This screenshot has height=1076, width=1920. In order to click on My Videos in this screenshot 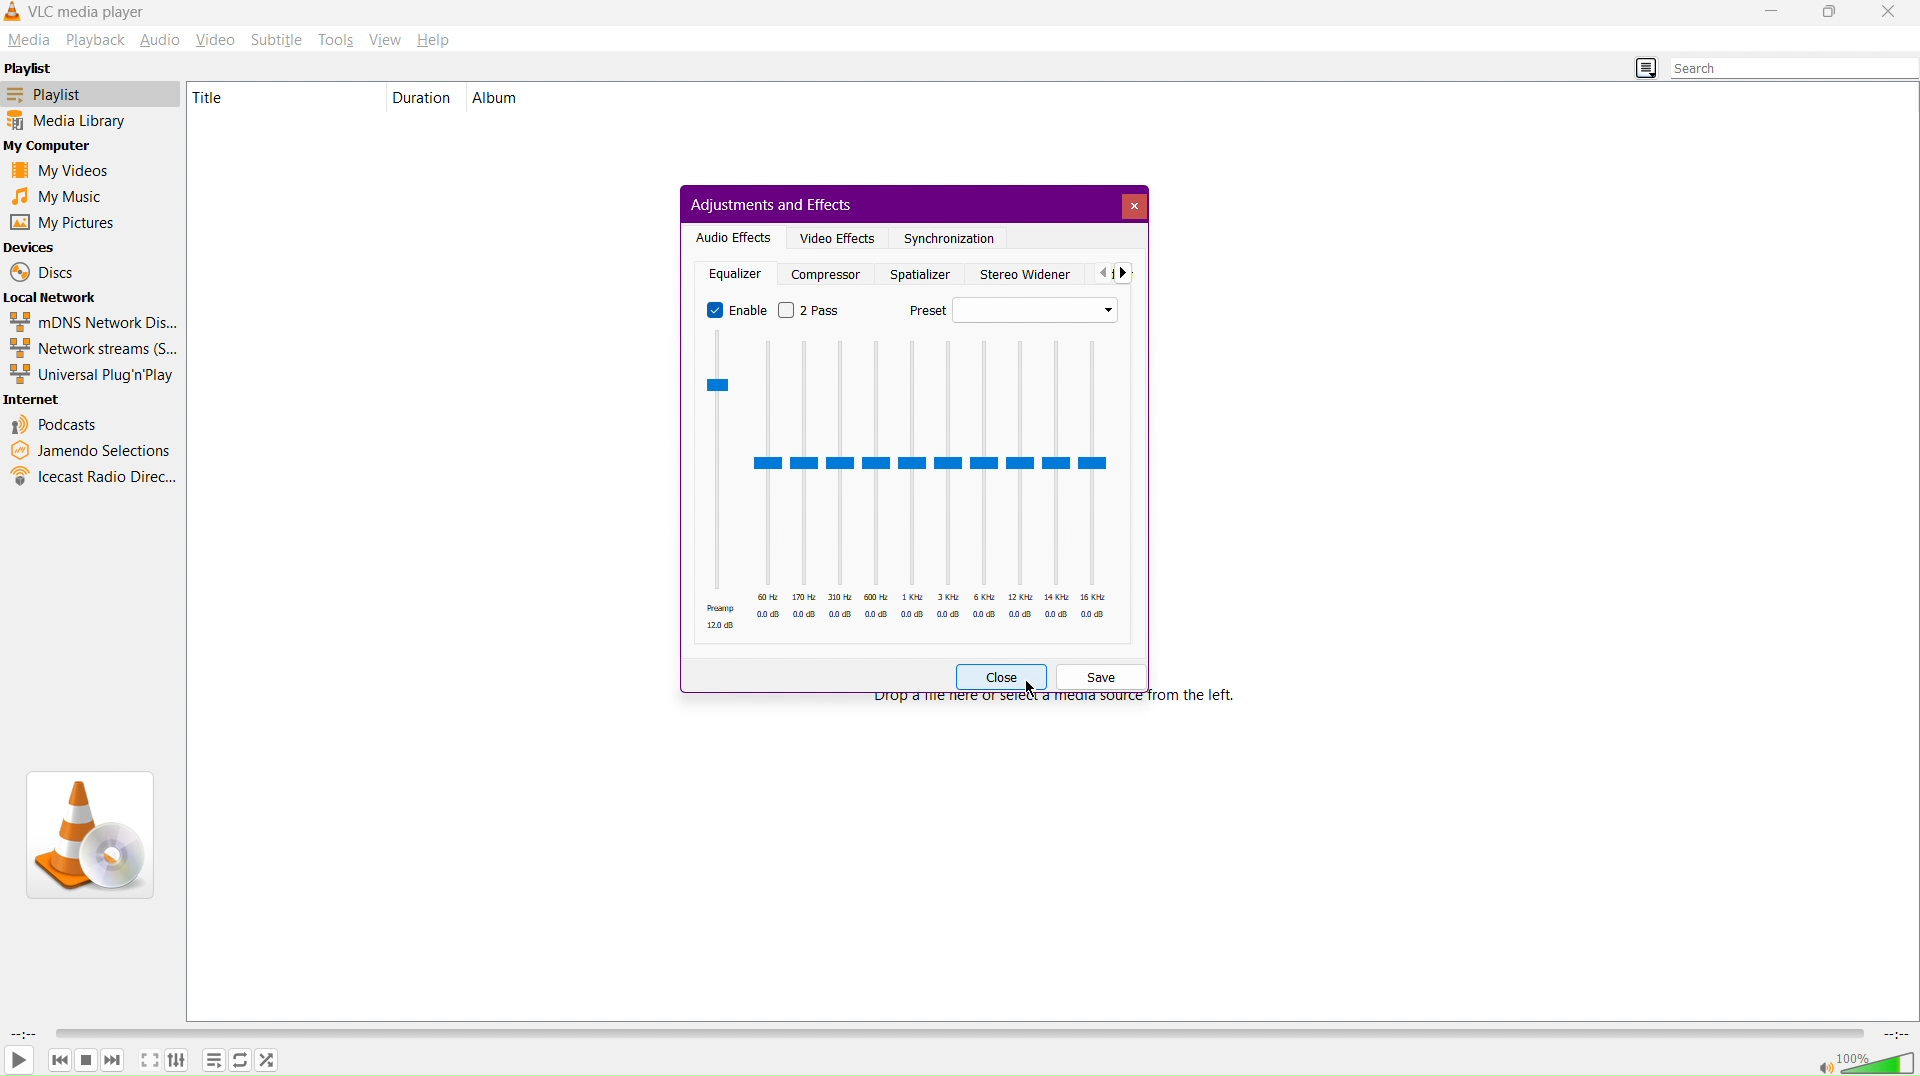, I will do `click(64, 172)`.